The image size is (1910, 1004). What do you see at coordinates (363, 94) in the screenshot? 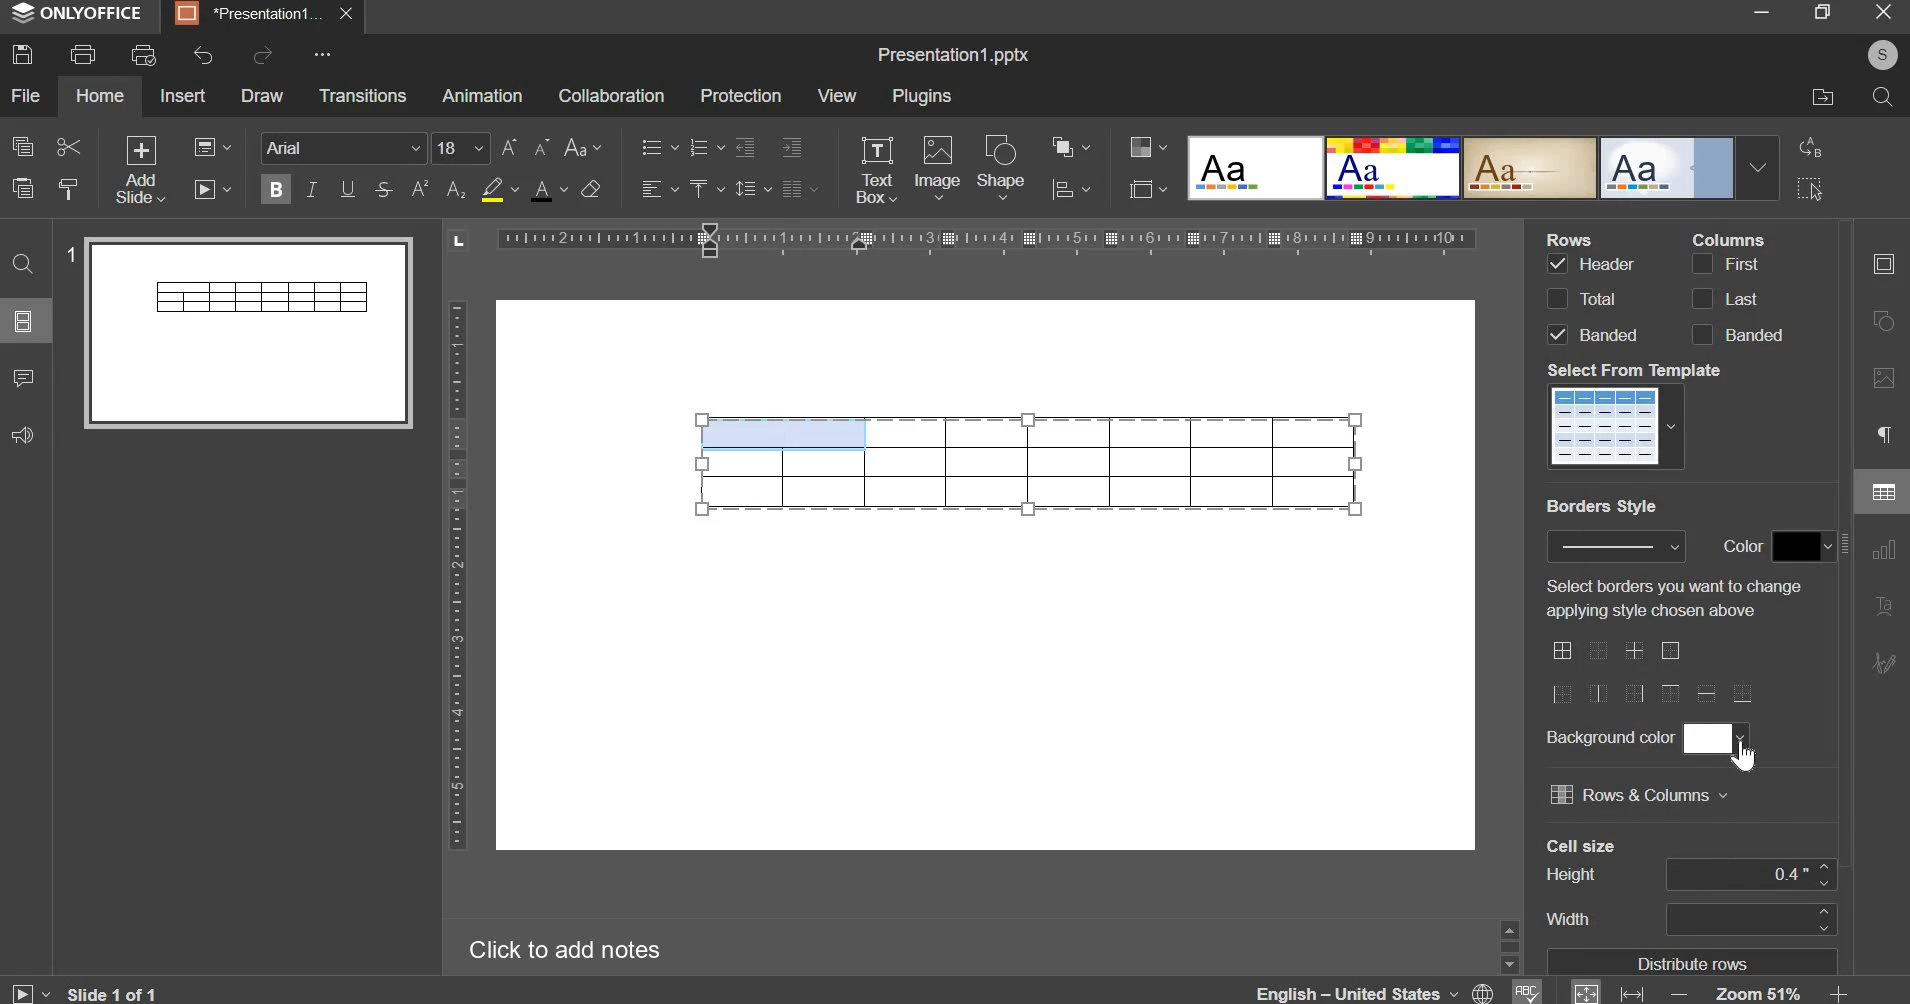
I see `transitions` at bounding box center [363, 94].